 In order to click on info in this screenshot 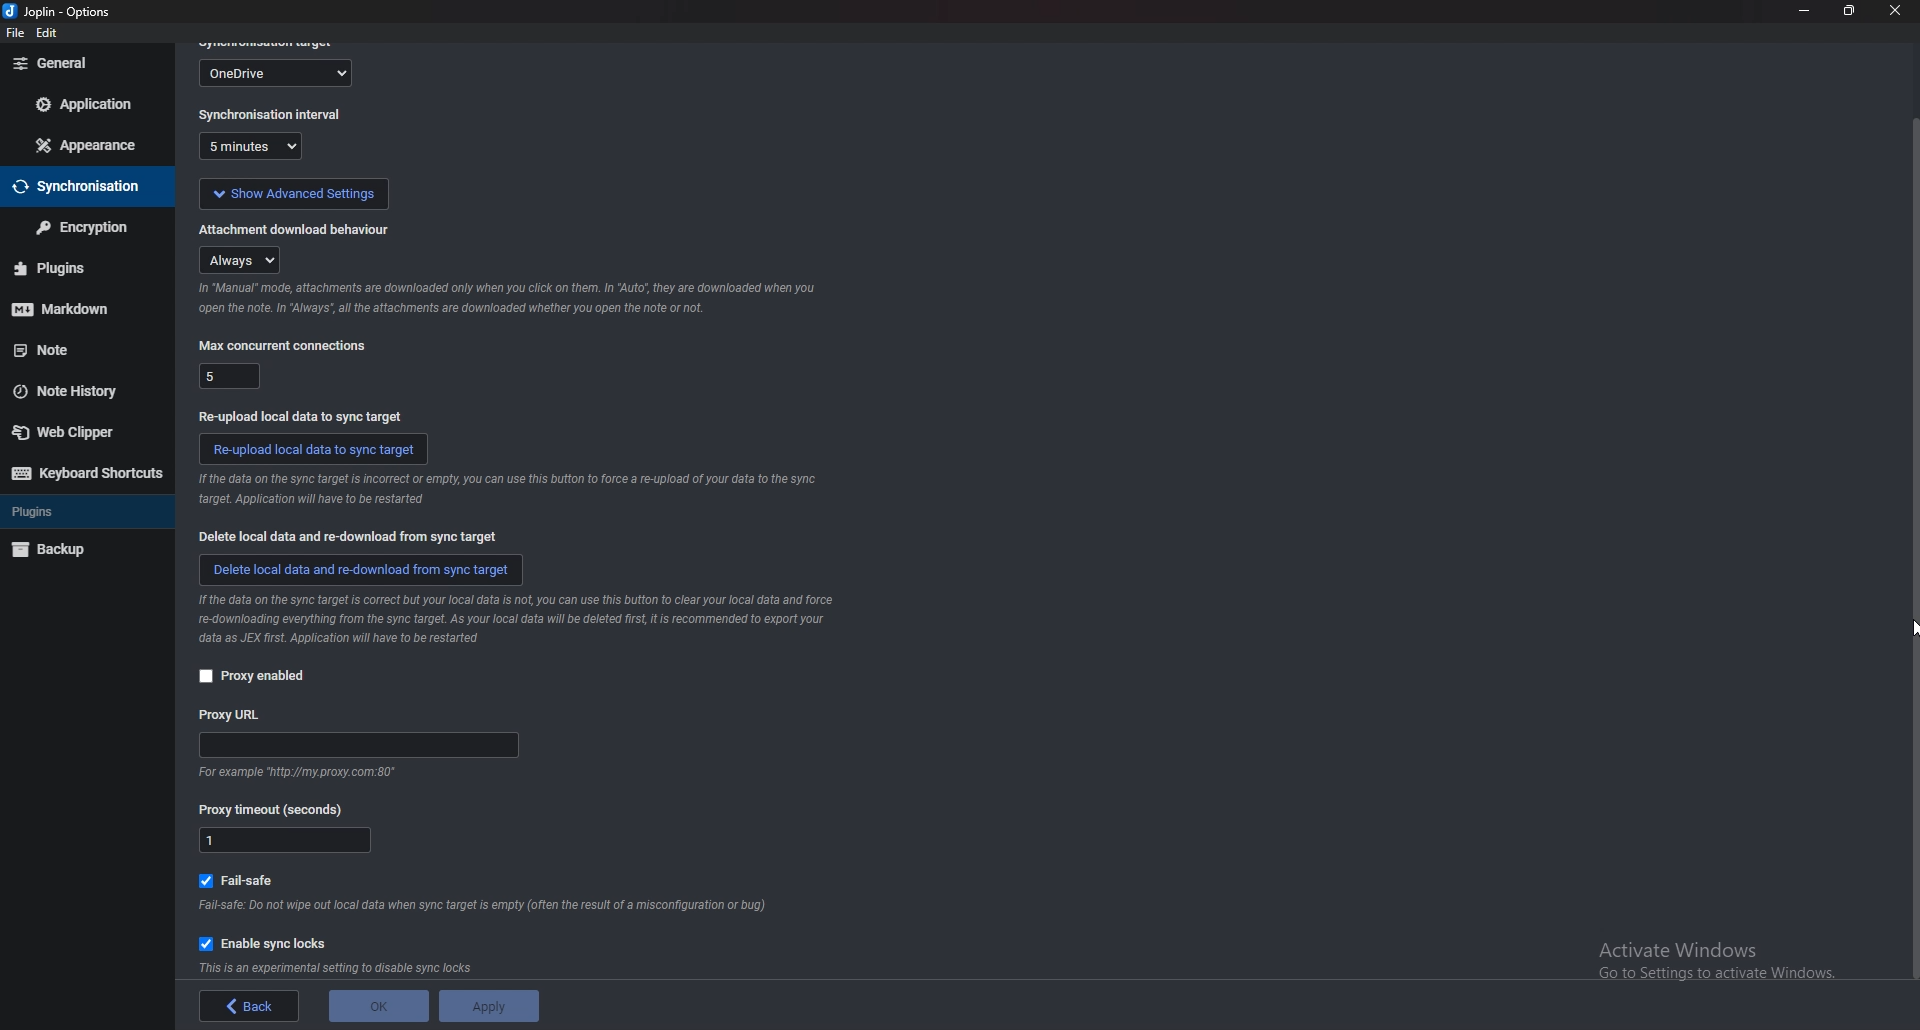, I will do `click(506, 299)`.